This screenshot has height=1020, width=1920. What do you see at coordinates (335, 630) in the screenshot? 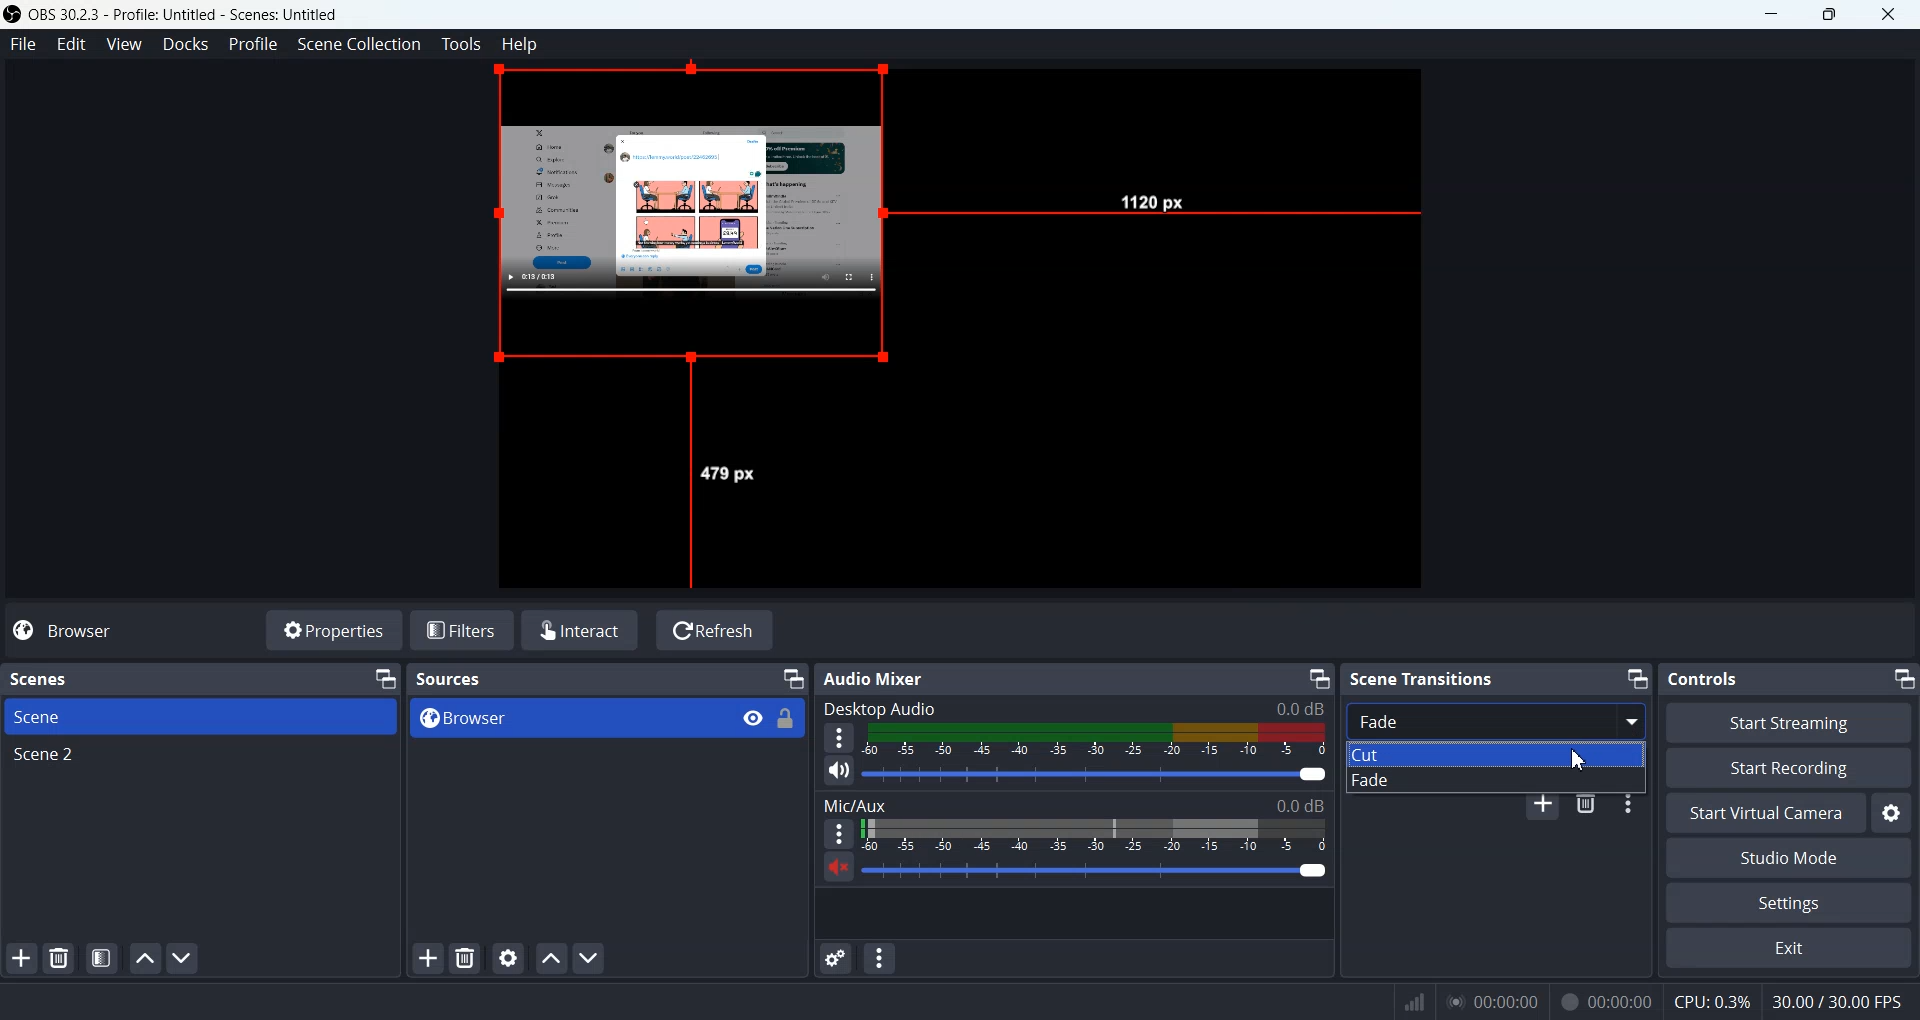
I see `Properties` at bounding box center [335, 630].